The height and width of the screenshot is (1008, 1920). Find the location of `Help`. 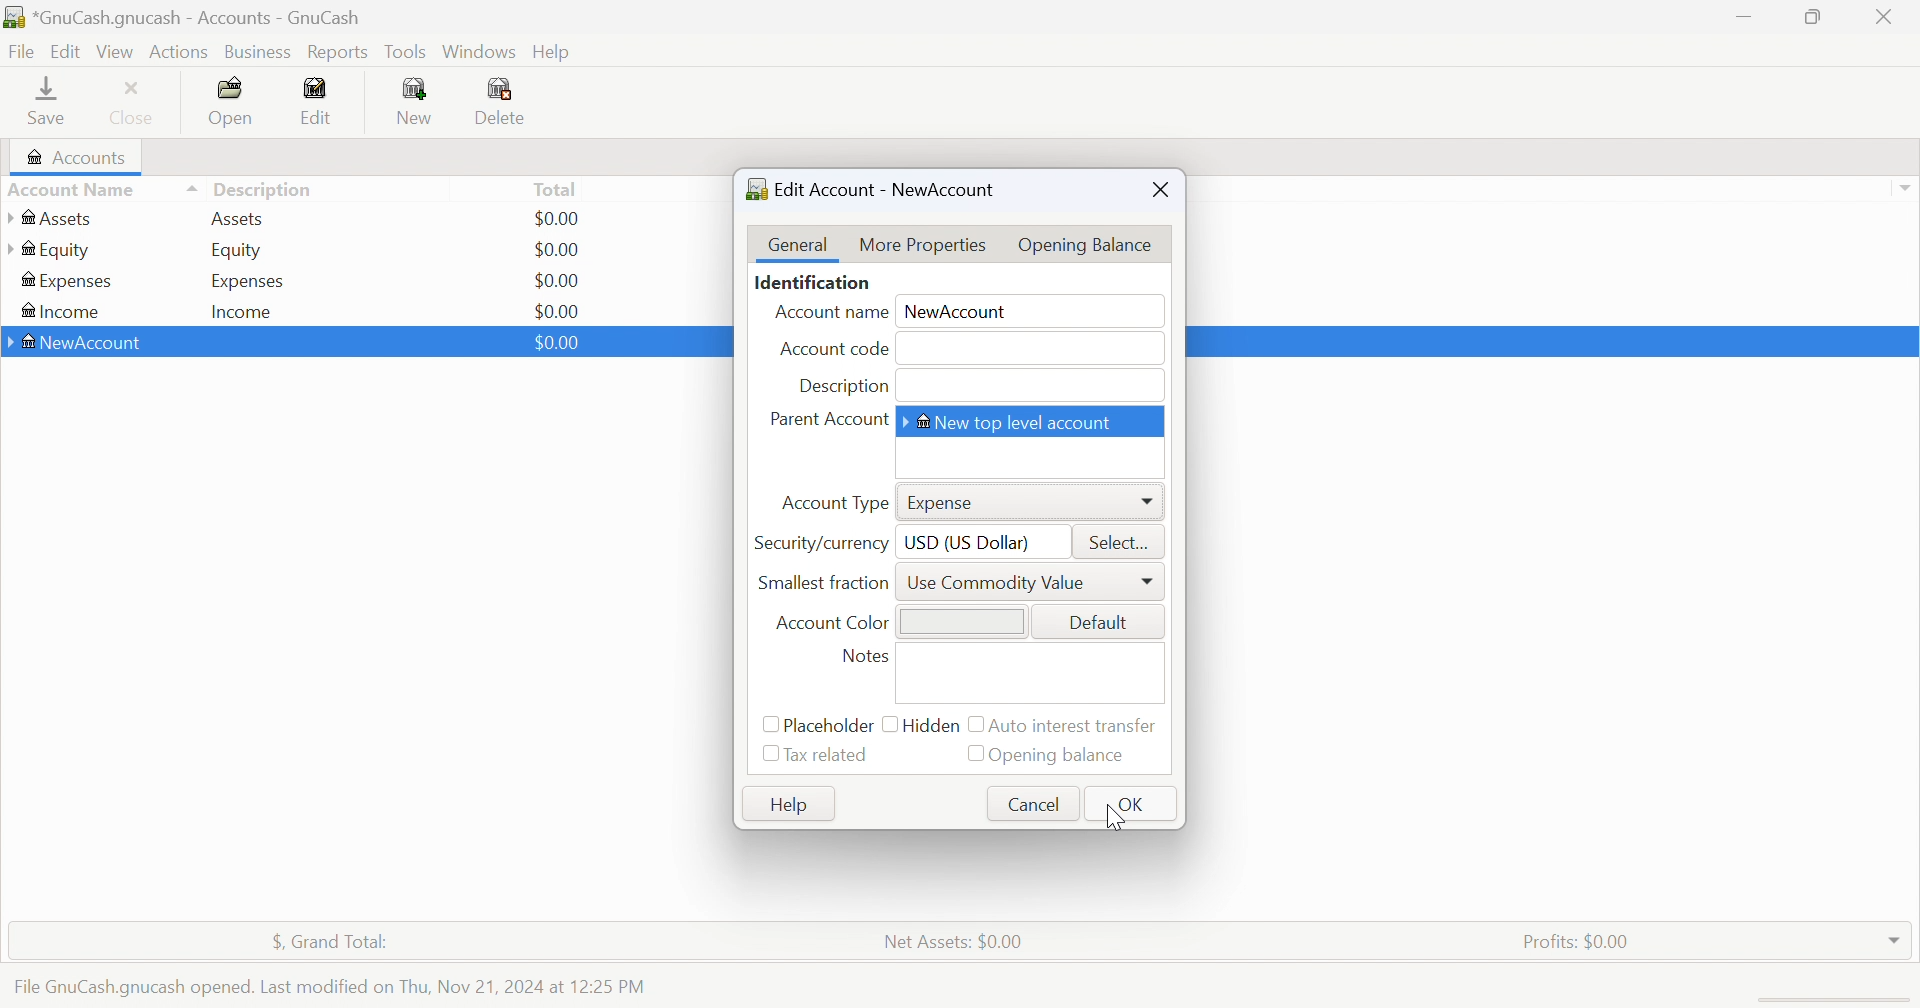

Help is located at coordinates (557, 52).